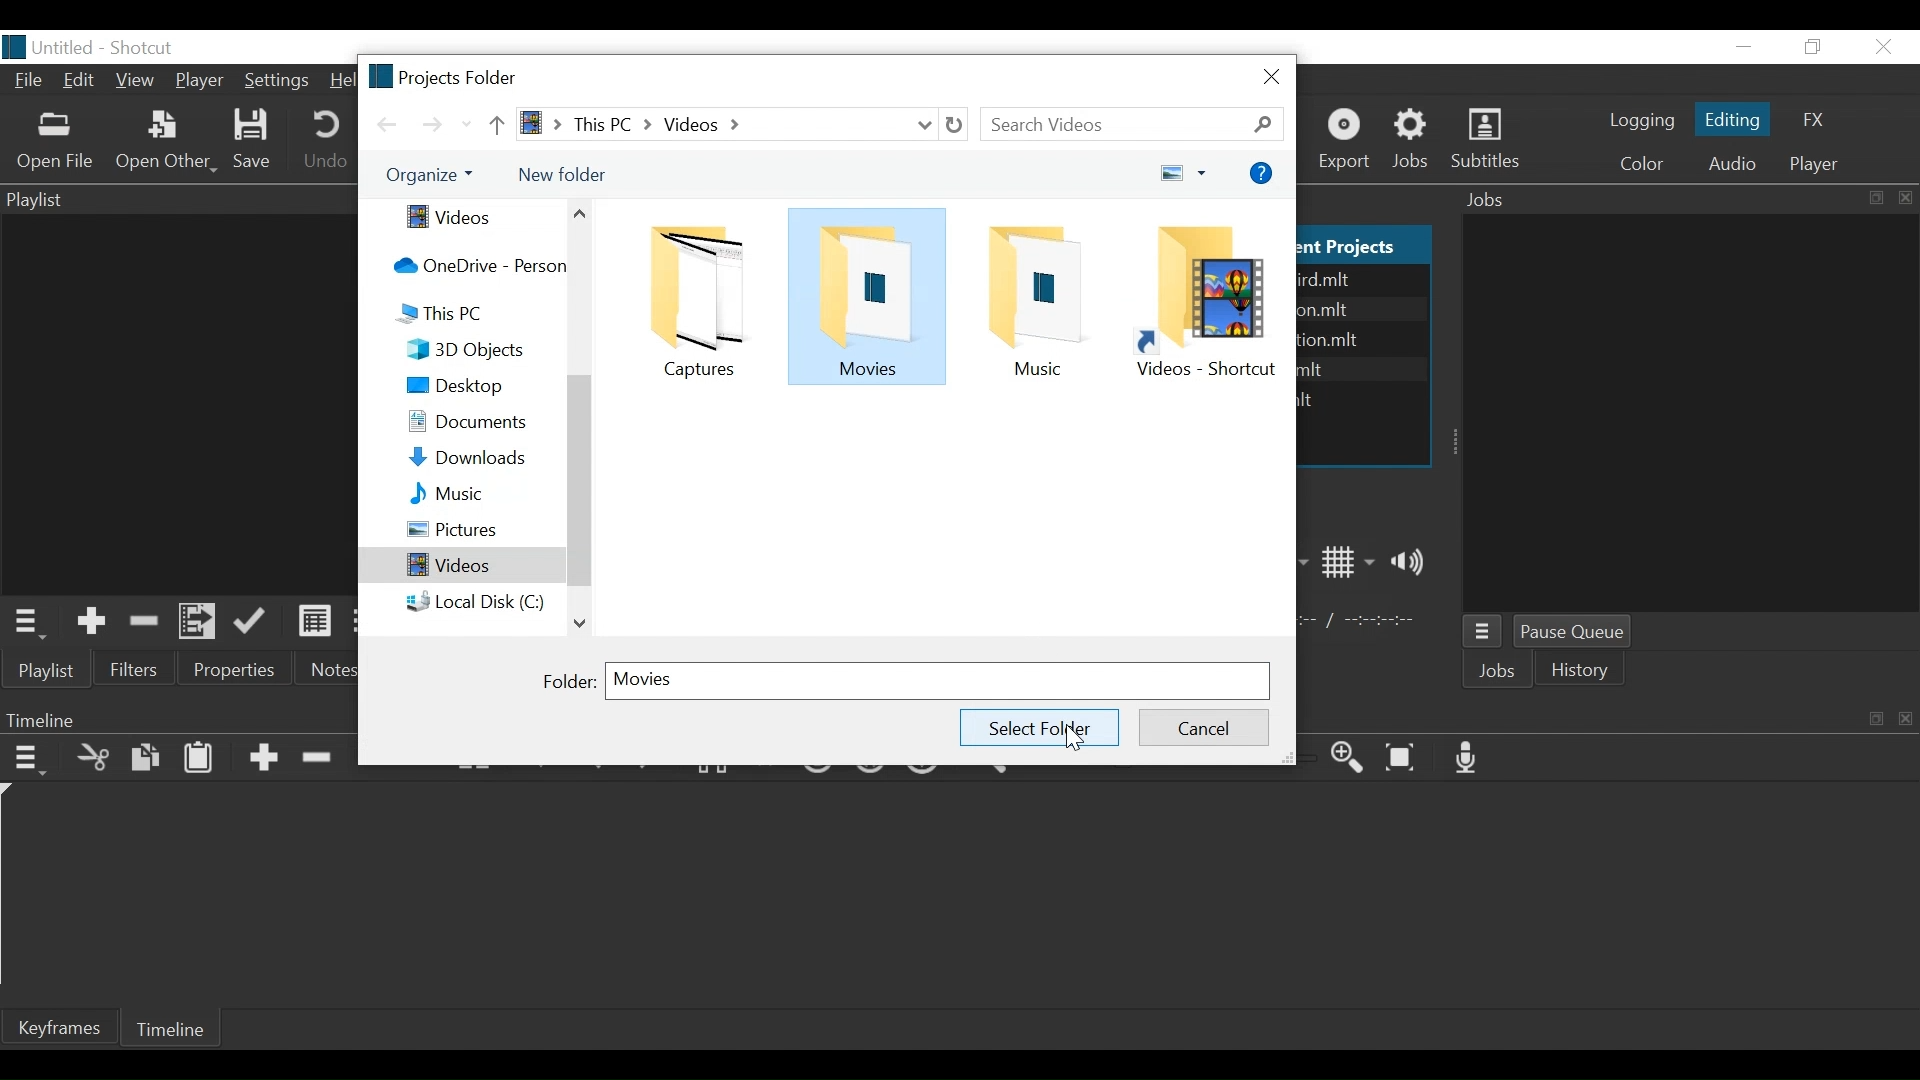 The width and height of the screenshot is (1920, 1080). Describe the element at coordinates (1413, 561) in the screenshot. I see `Show volume control` at that location.